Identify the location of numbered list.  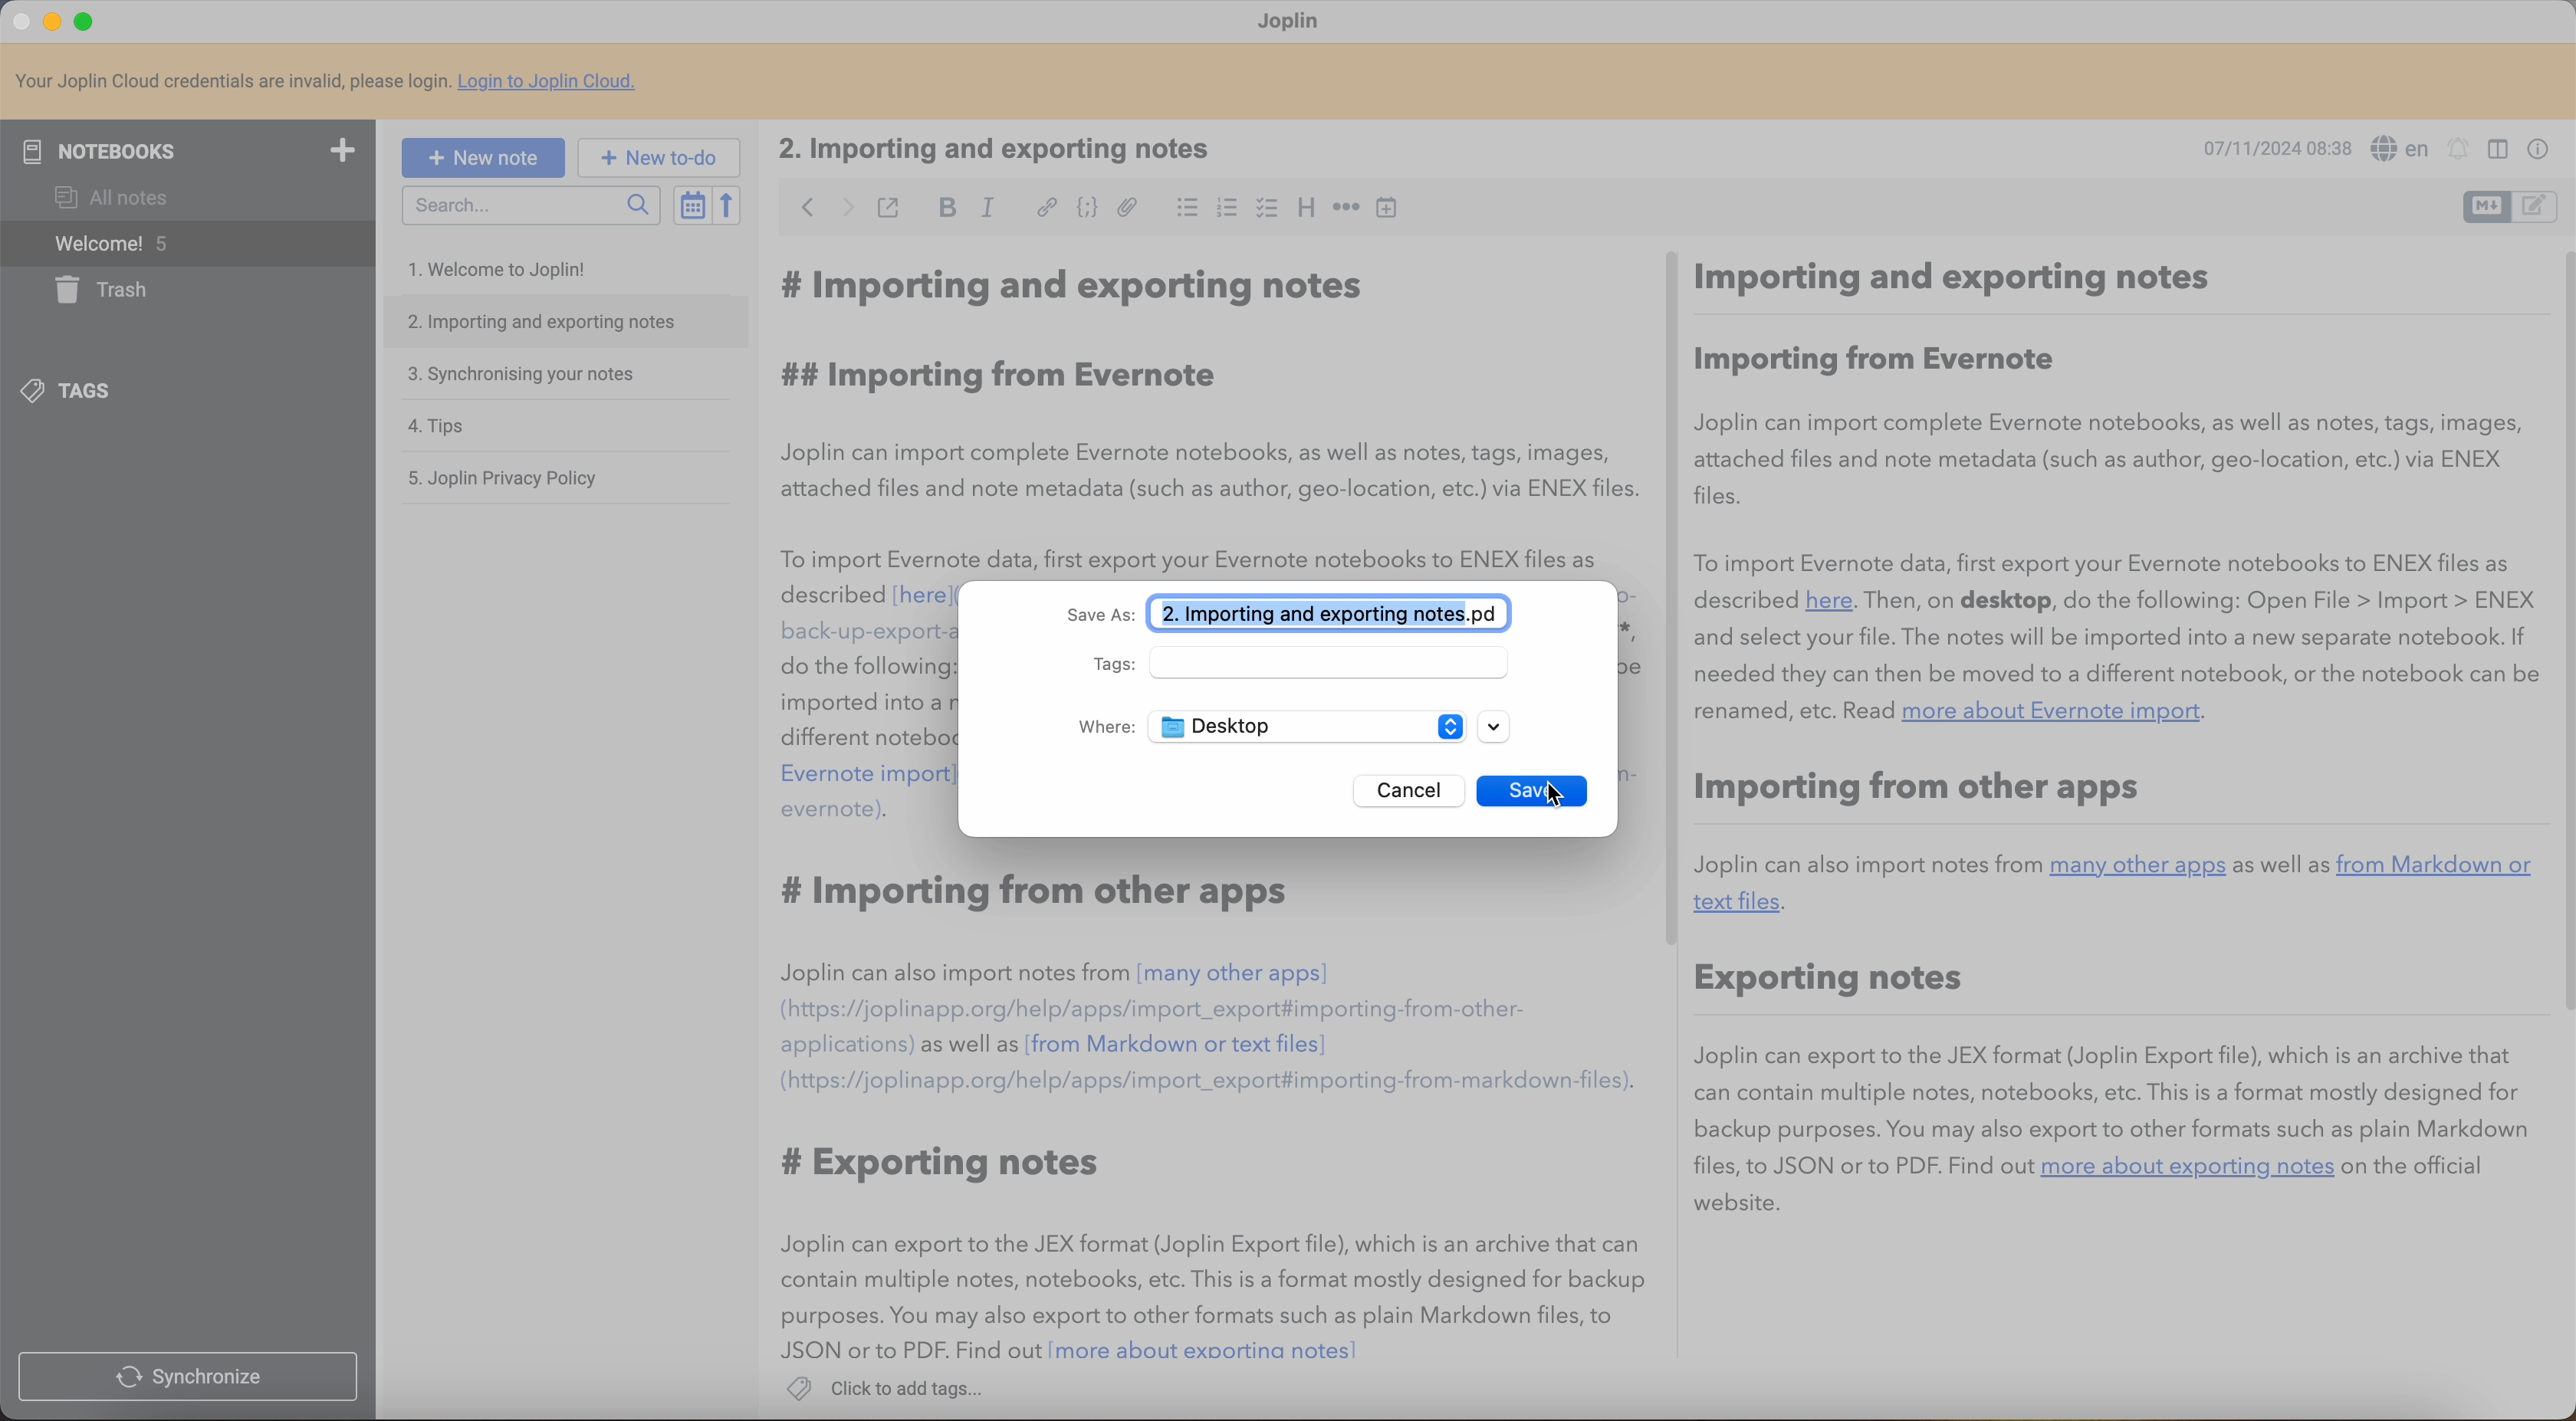
(1225, 211).